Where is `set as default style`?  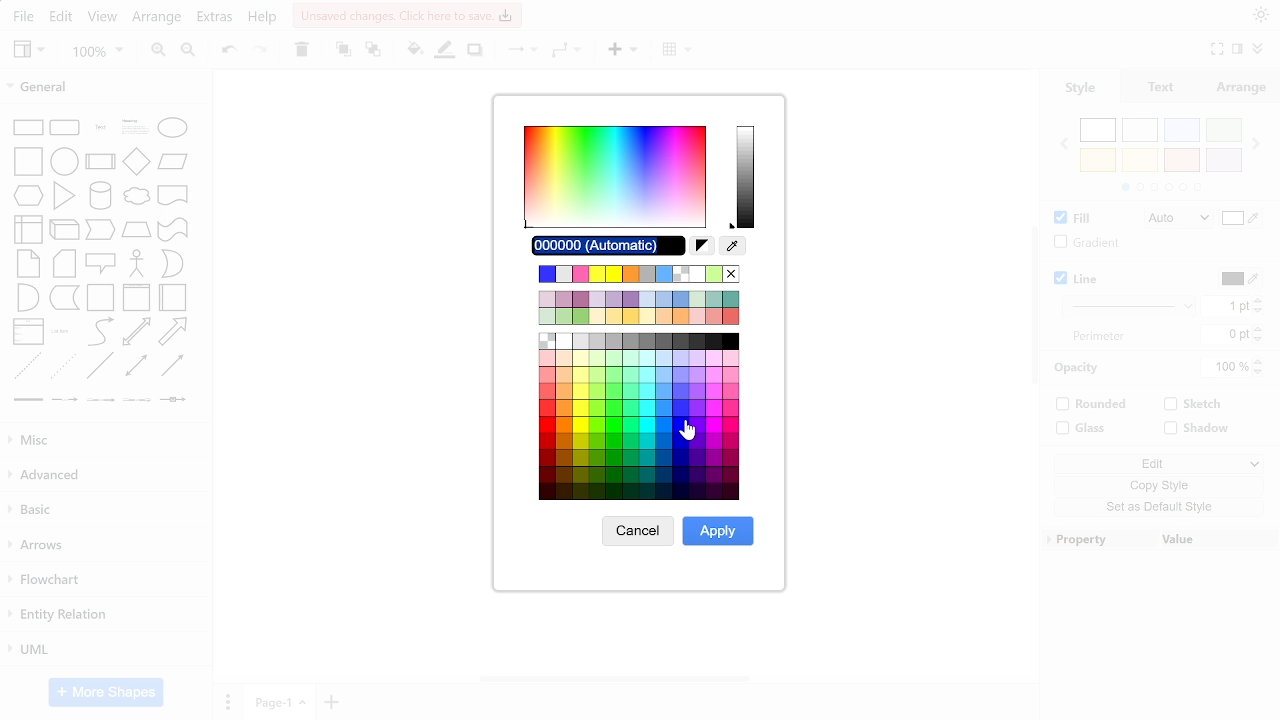
set as default style is located at coordinates (1154, 507).